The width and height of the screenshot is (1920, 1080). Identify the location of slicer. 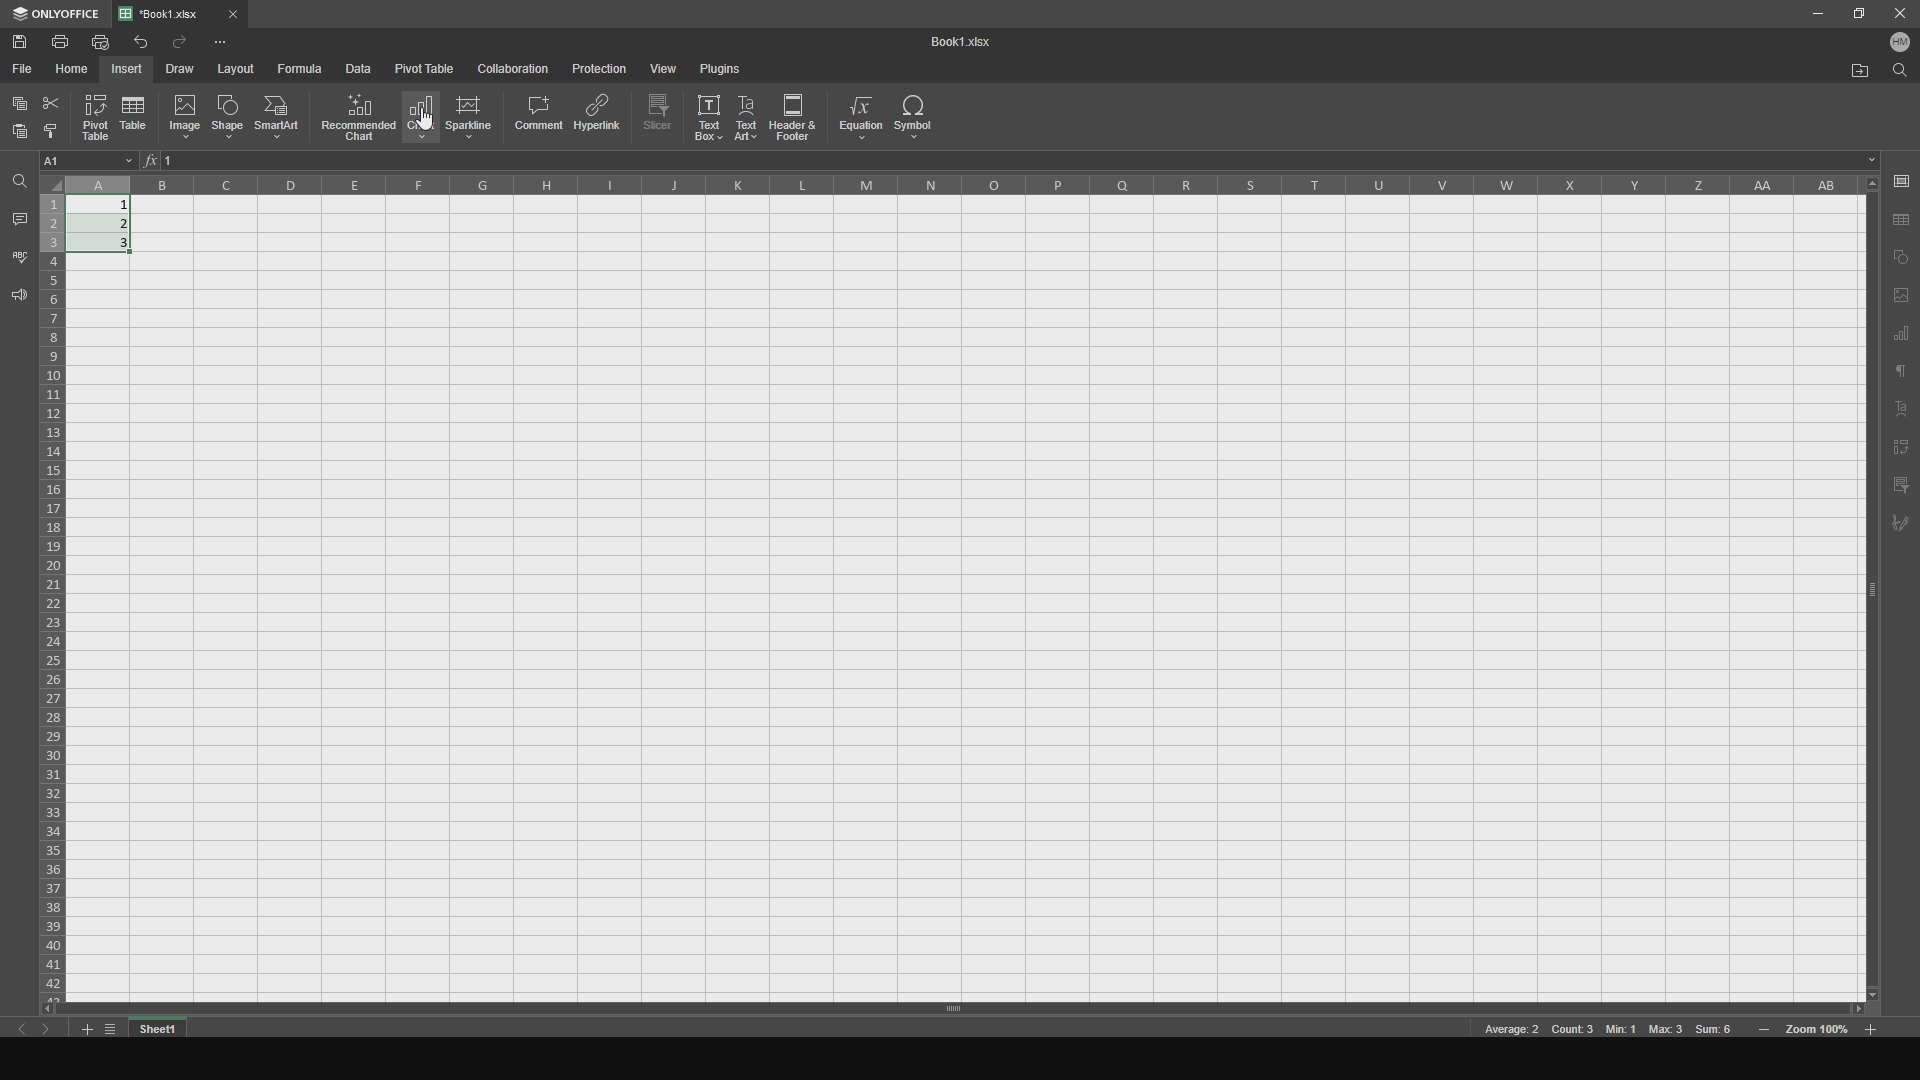
(658, 116).